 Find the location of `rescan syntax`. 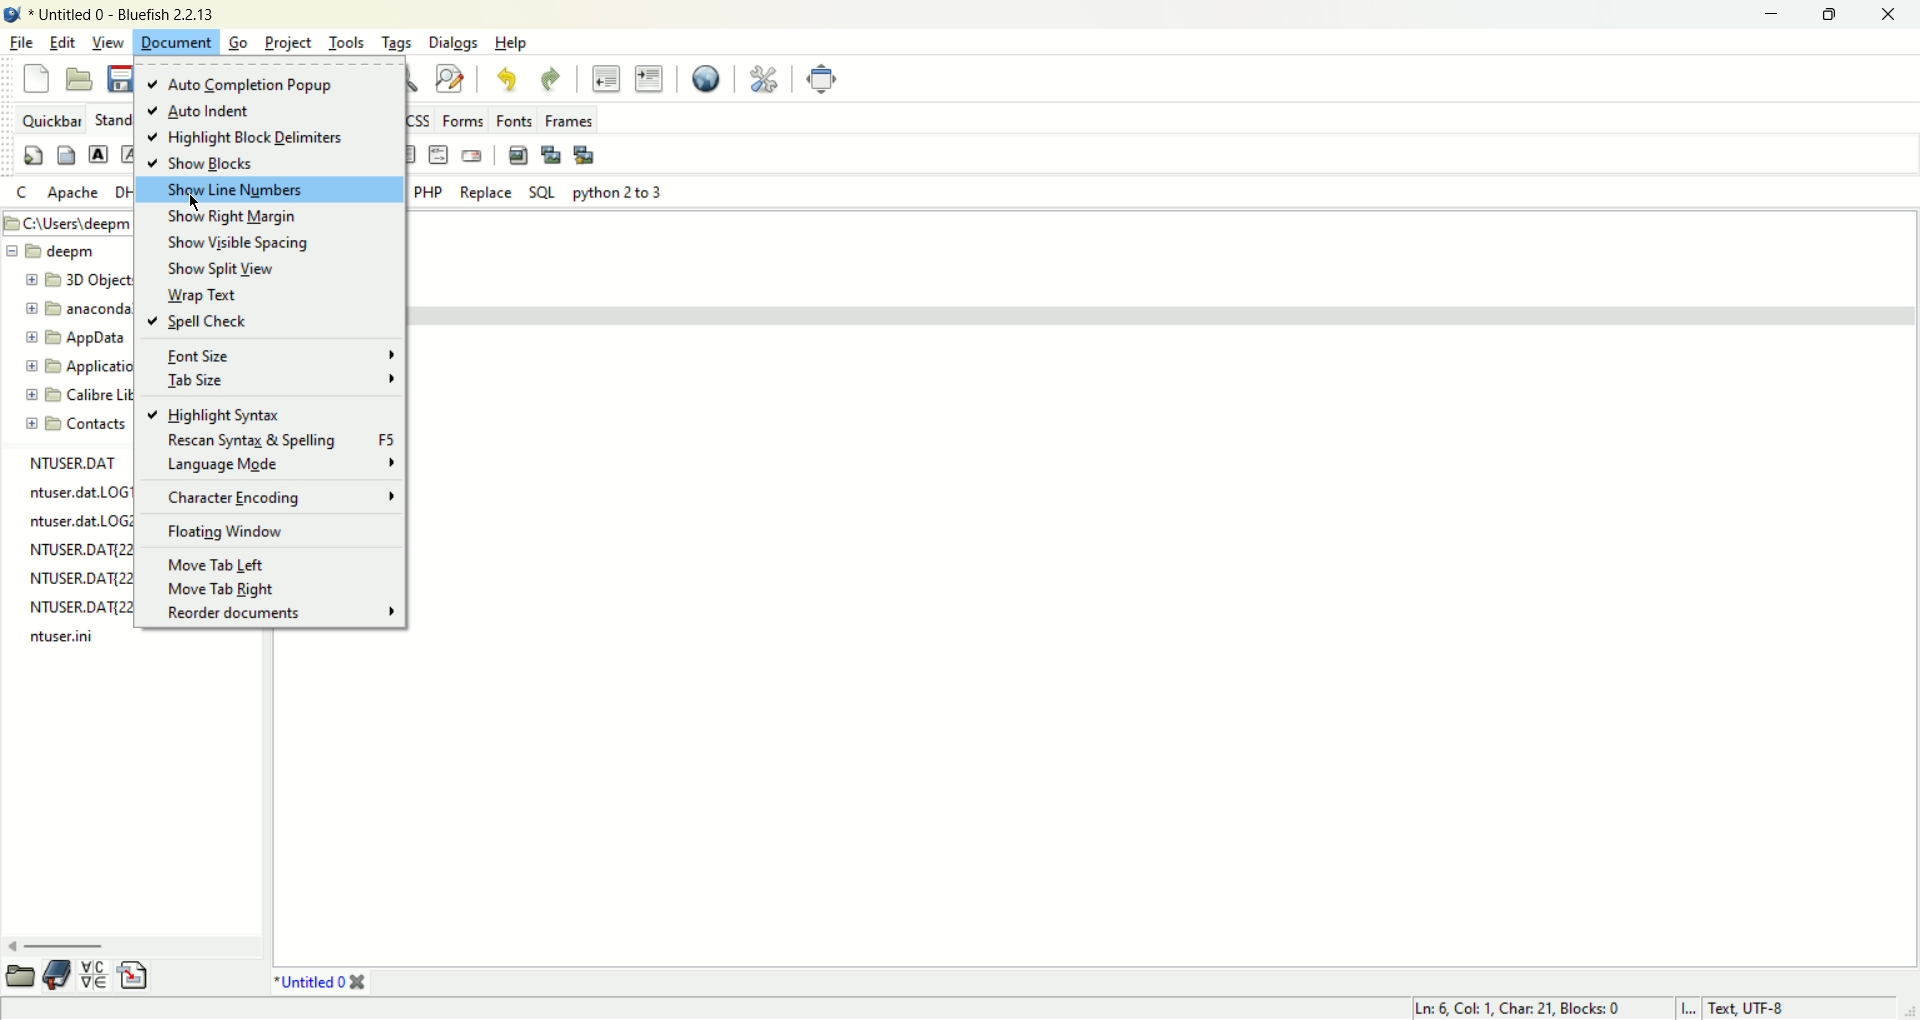

rescan syntax is located at coordinates (282, 440).